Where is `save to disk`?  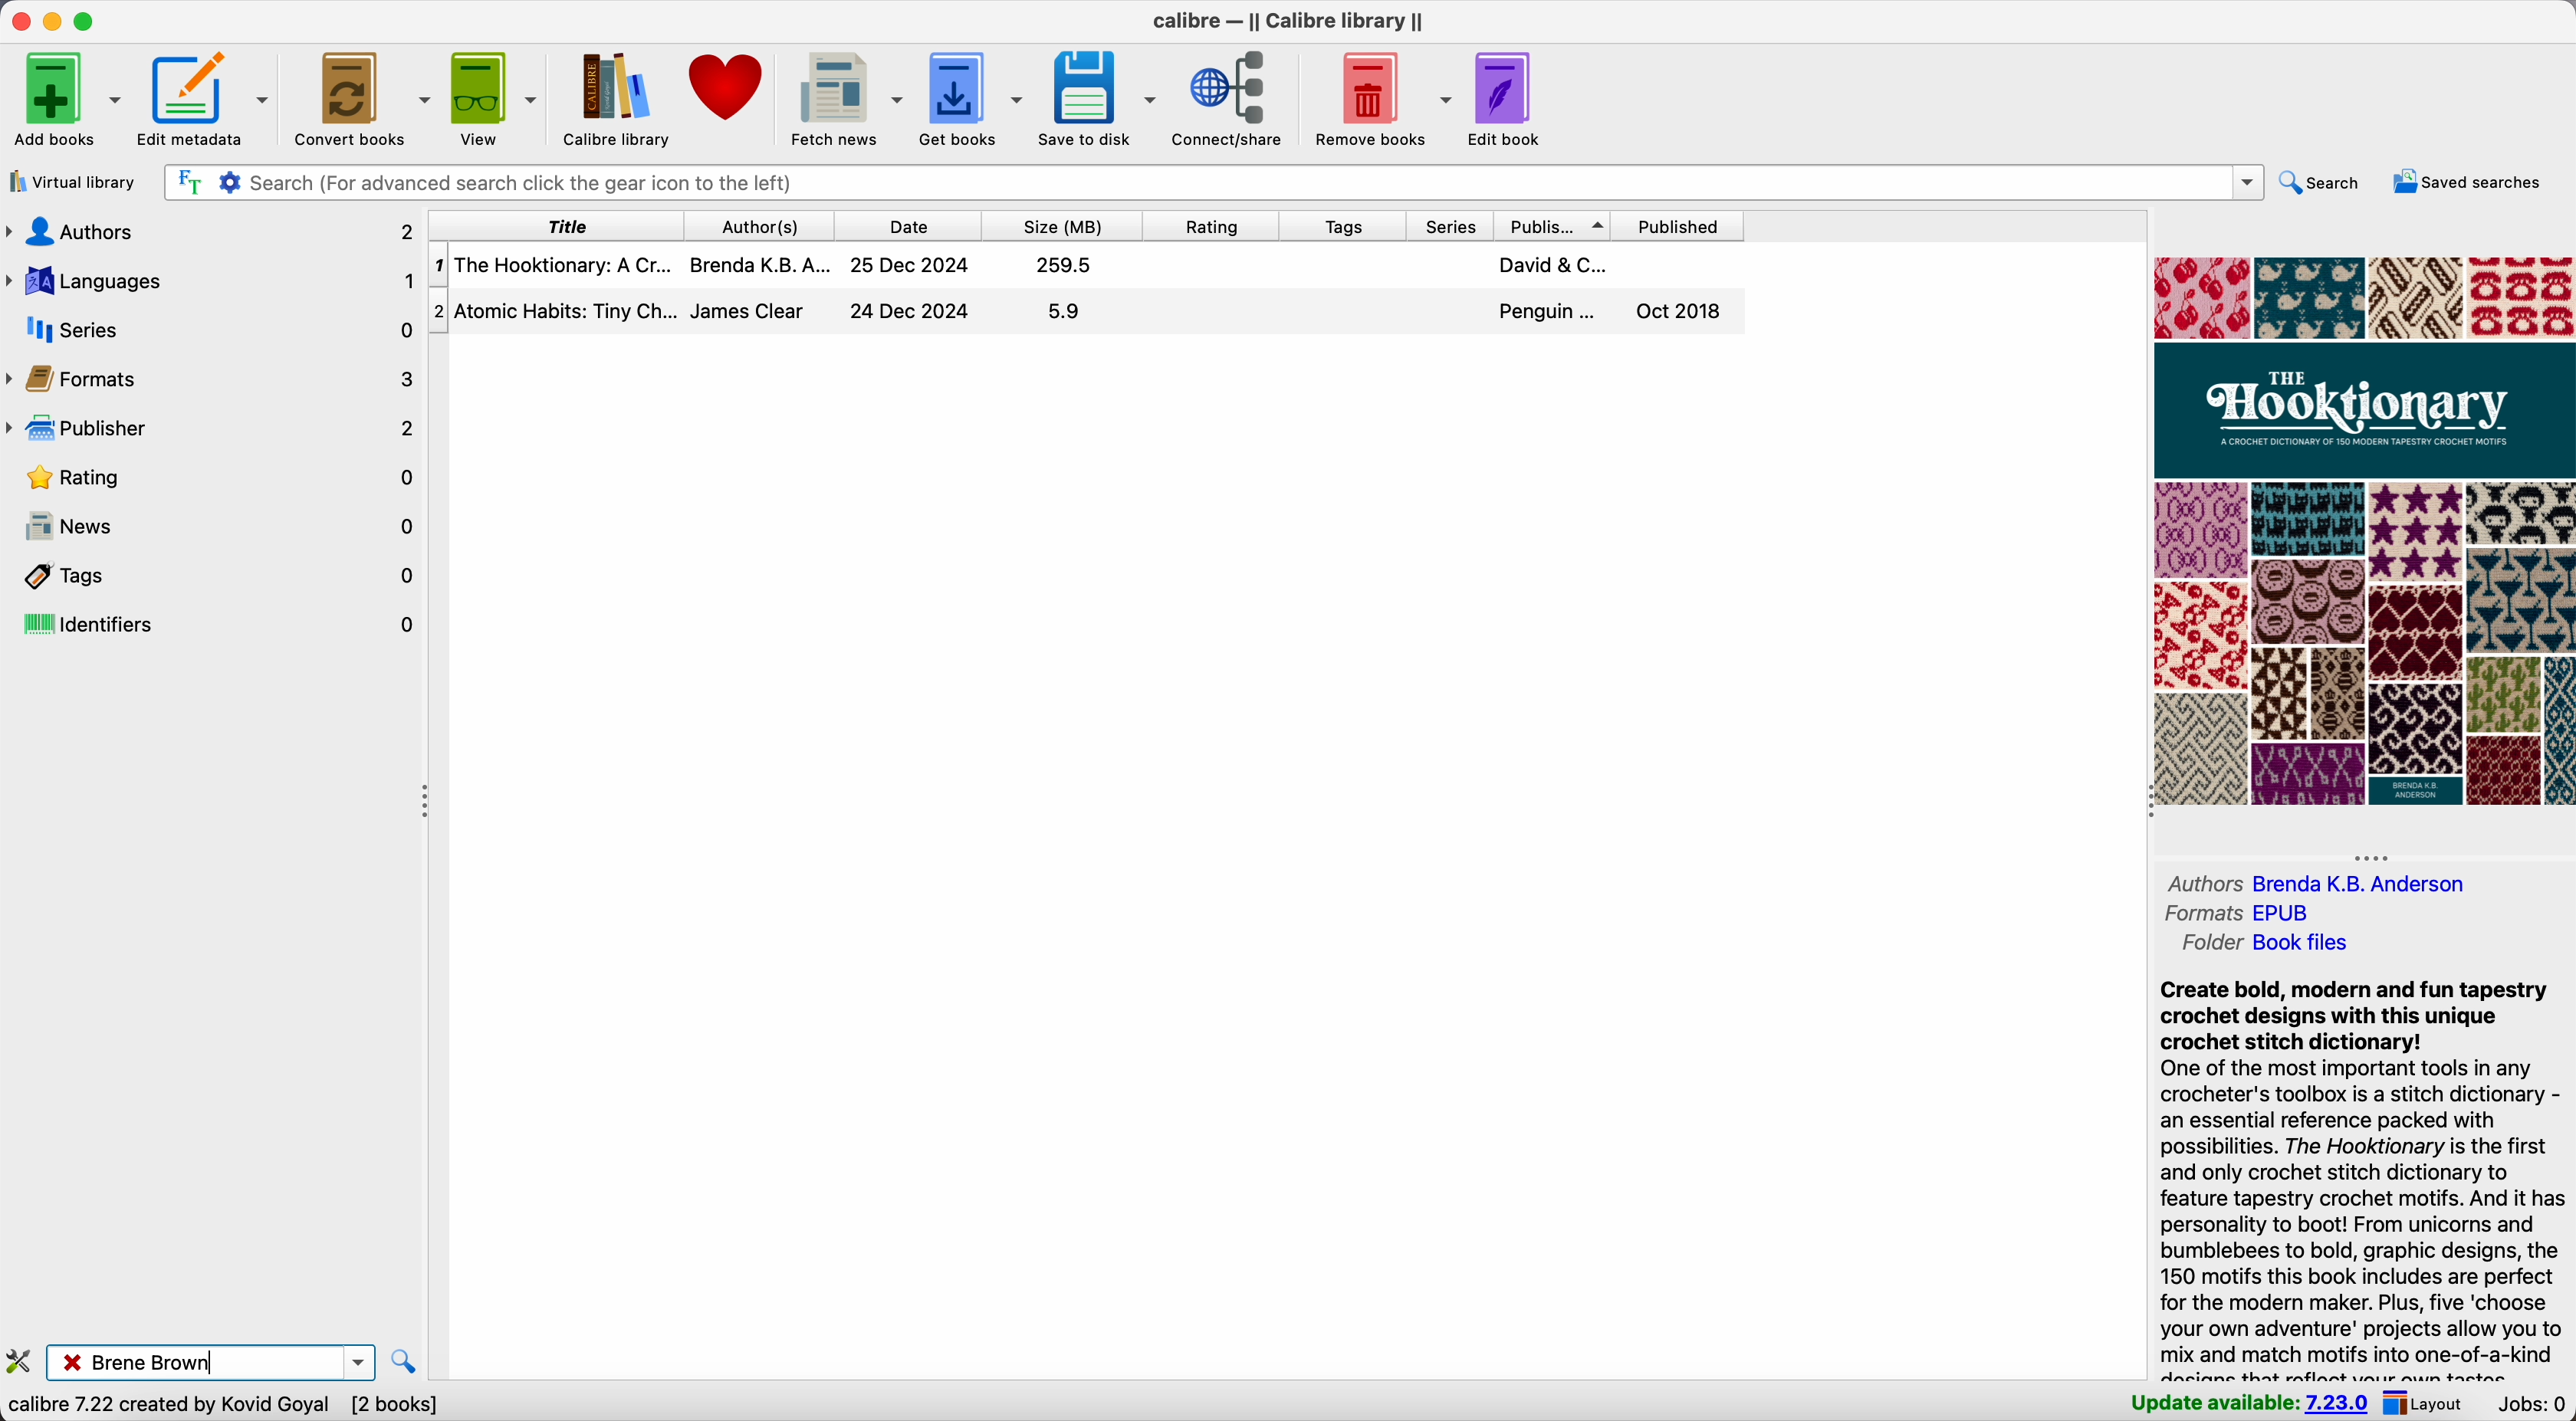 save to disk is located at coordinates (1101, 101).